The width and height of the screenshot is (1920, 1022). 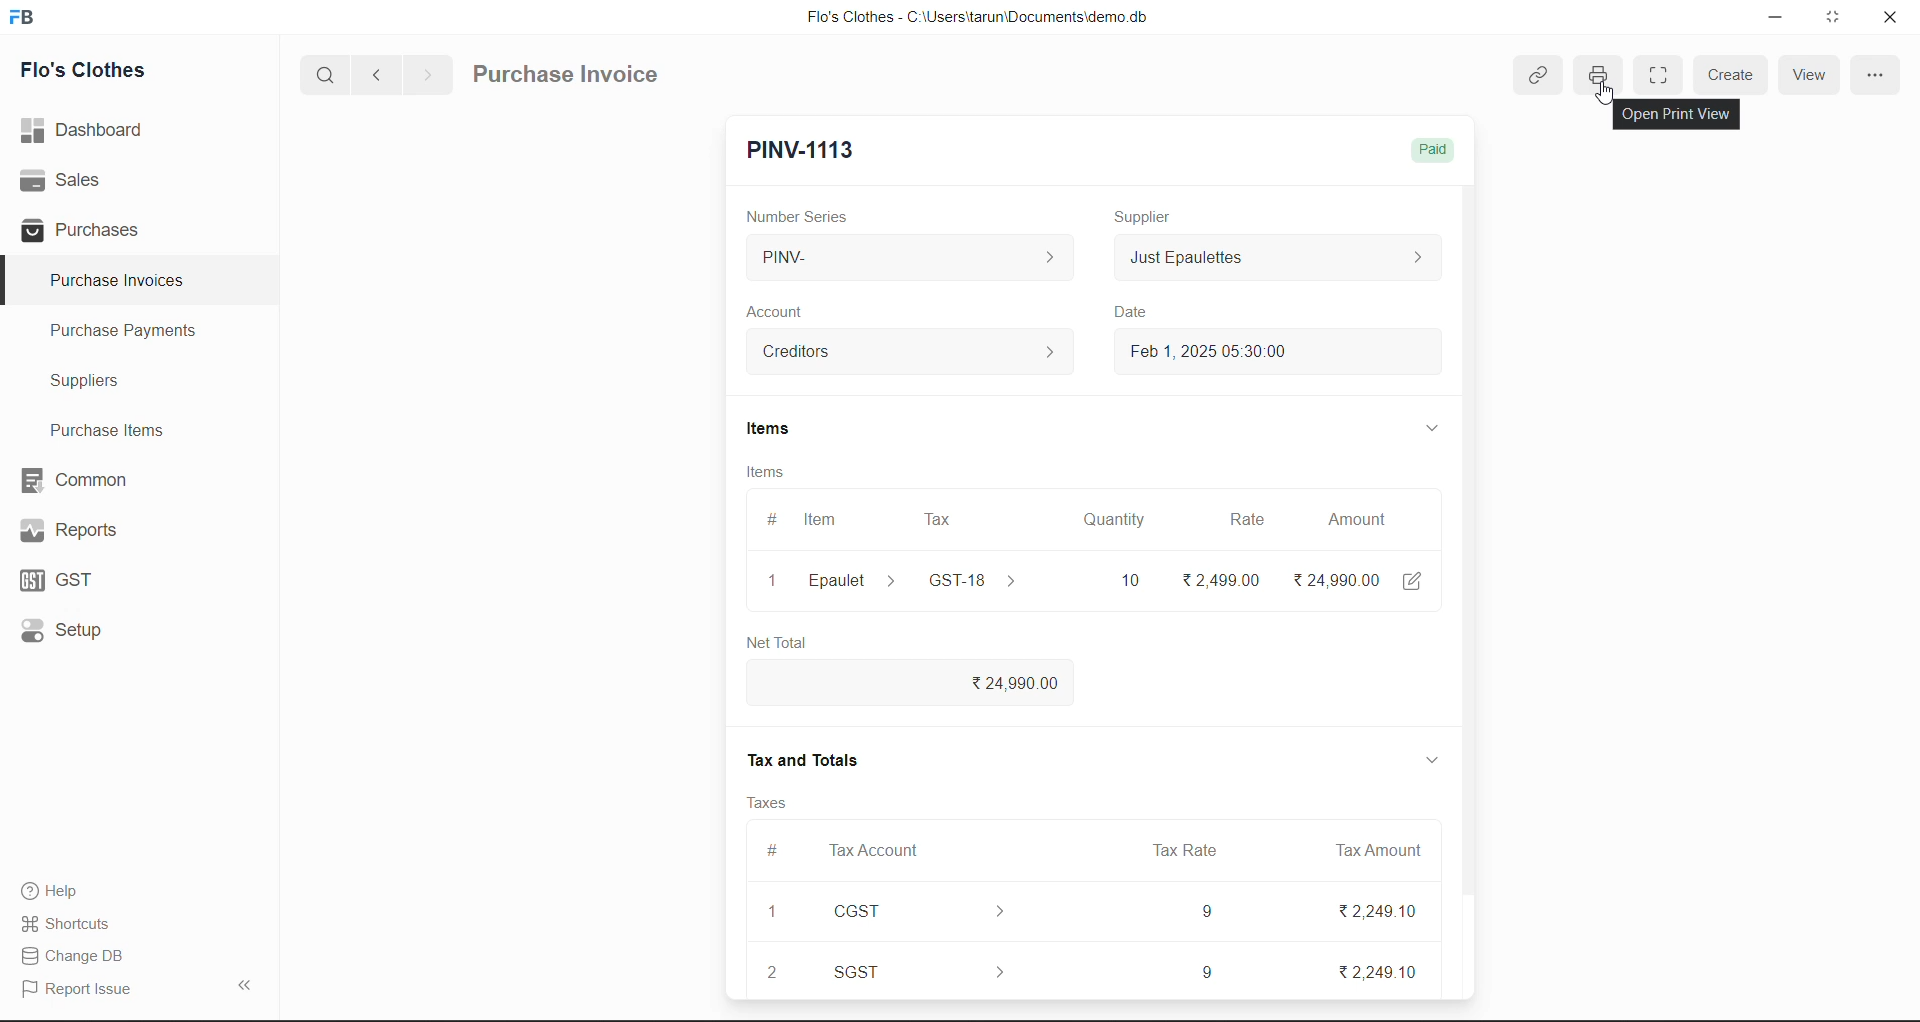 What do you see at coordinates (1835, 17) in the screenshot?
I see `window mode` at bounding box center [1835, 17].